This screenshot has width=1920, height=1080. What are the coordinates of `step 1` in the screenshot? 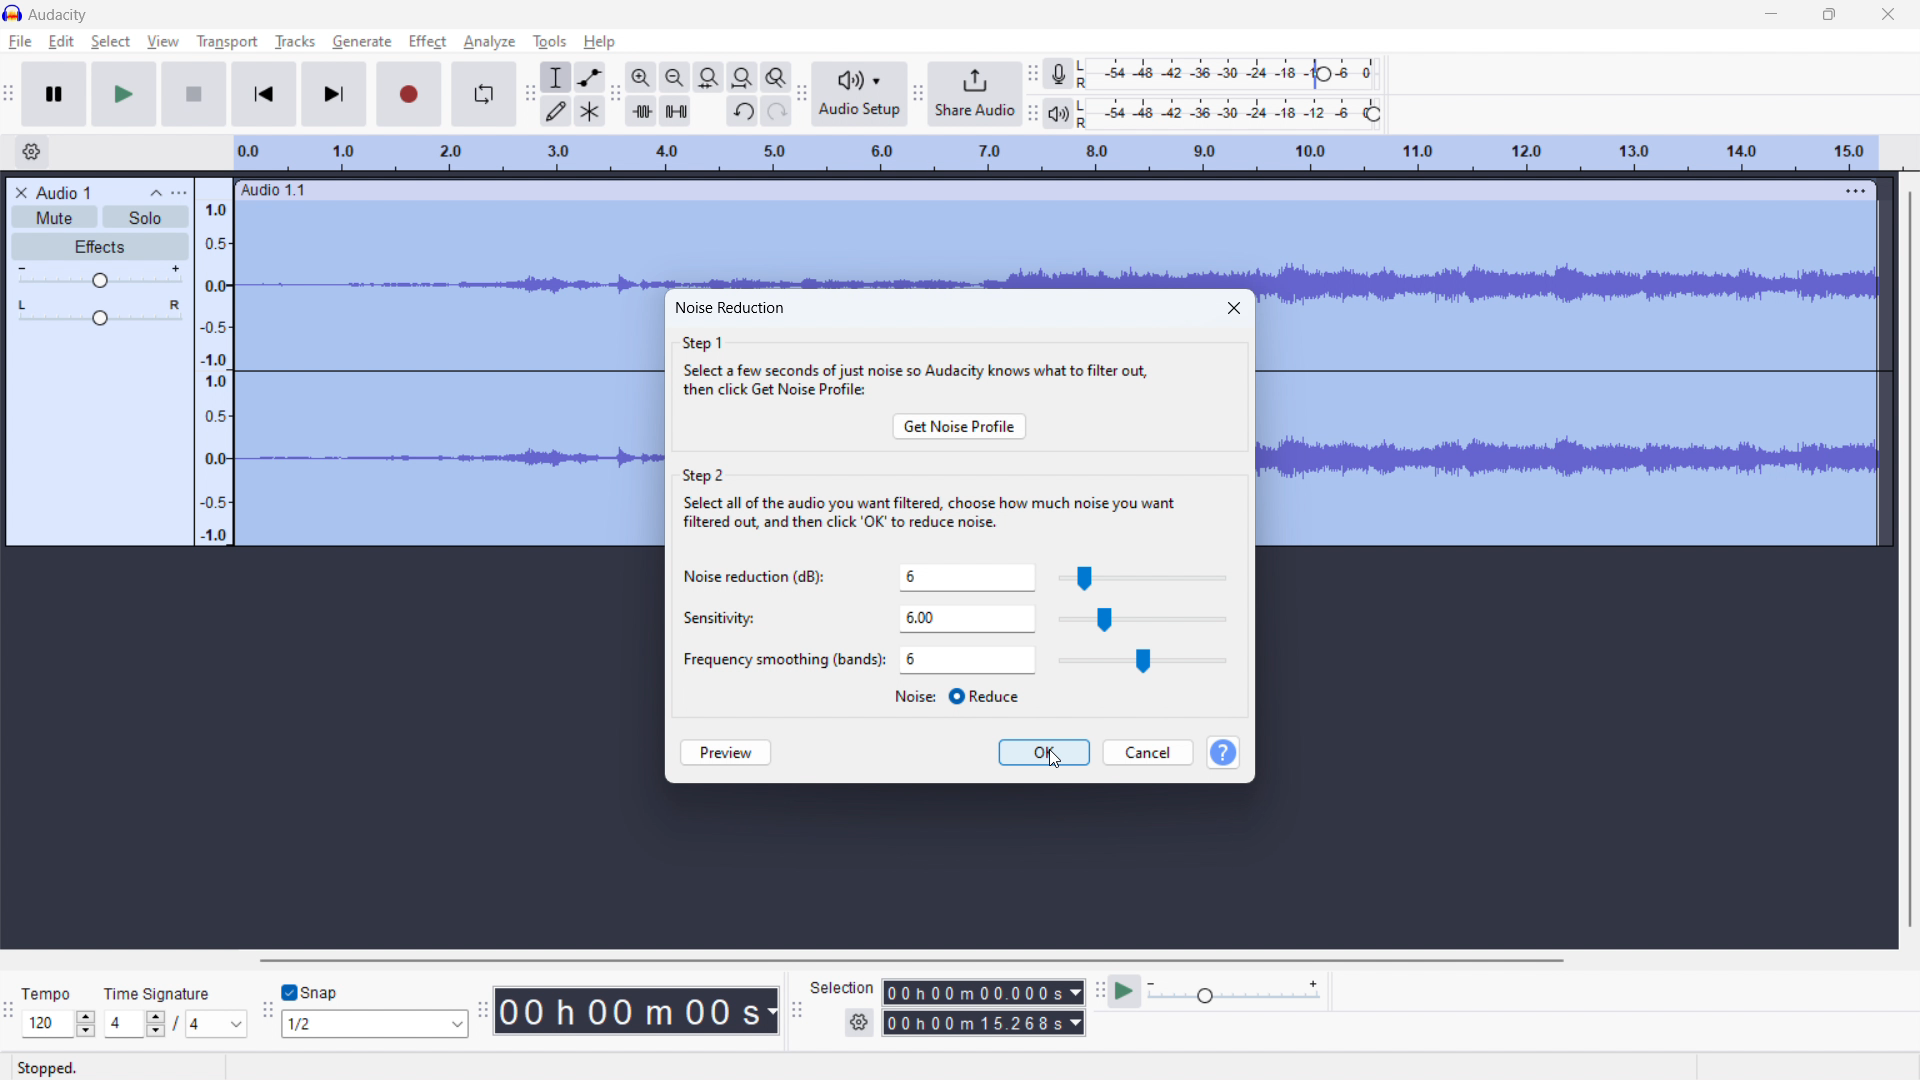 It's located at (914, 363).